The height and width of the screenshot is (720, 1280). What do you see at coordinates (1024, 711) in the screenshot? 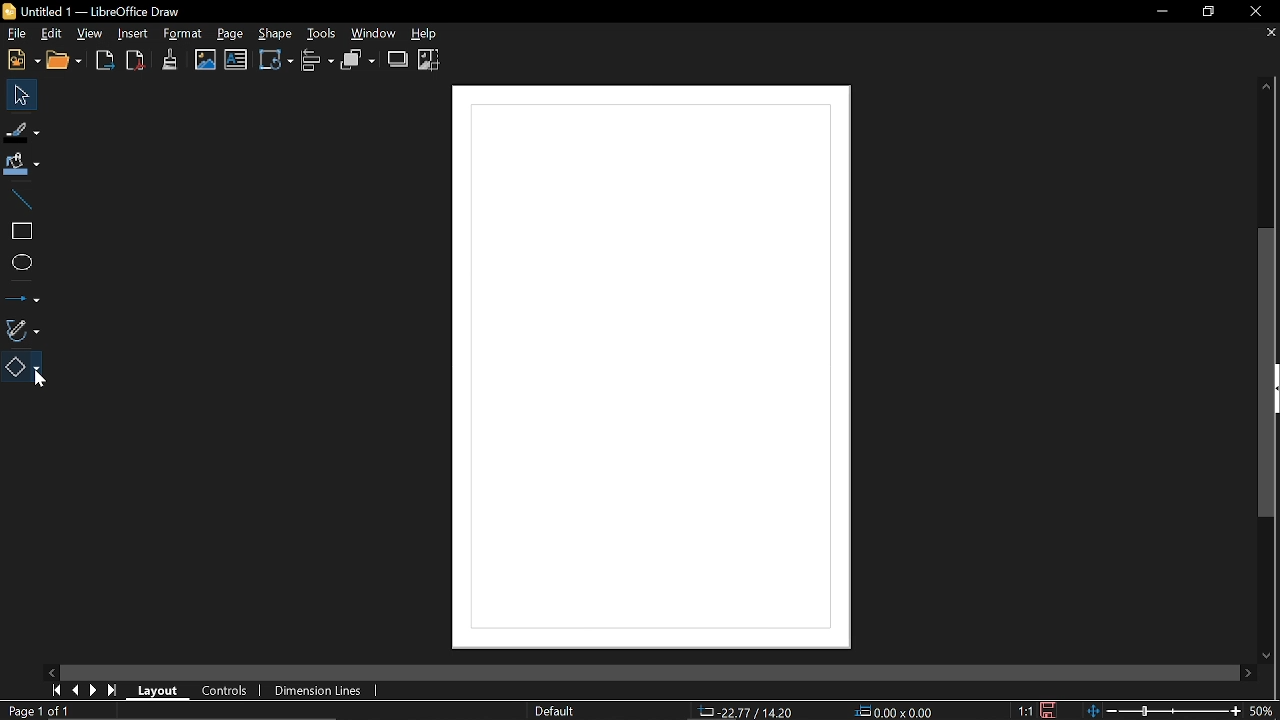
I see `Scaling factor` at bounding box center [1024, 711].